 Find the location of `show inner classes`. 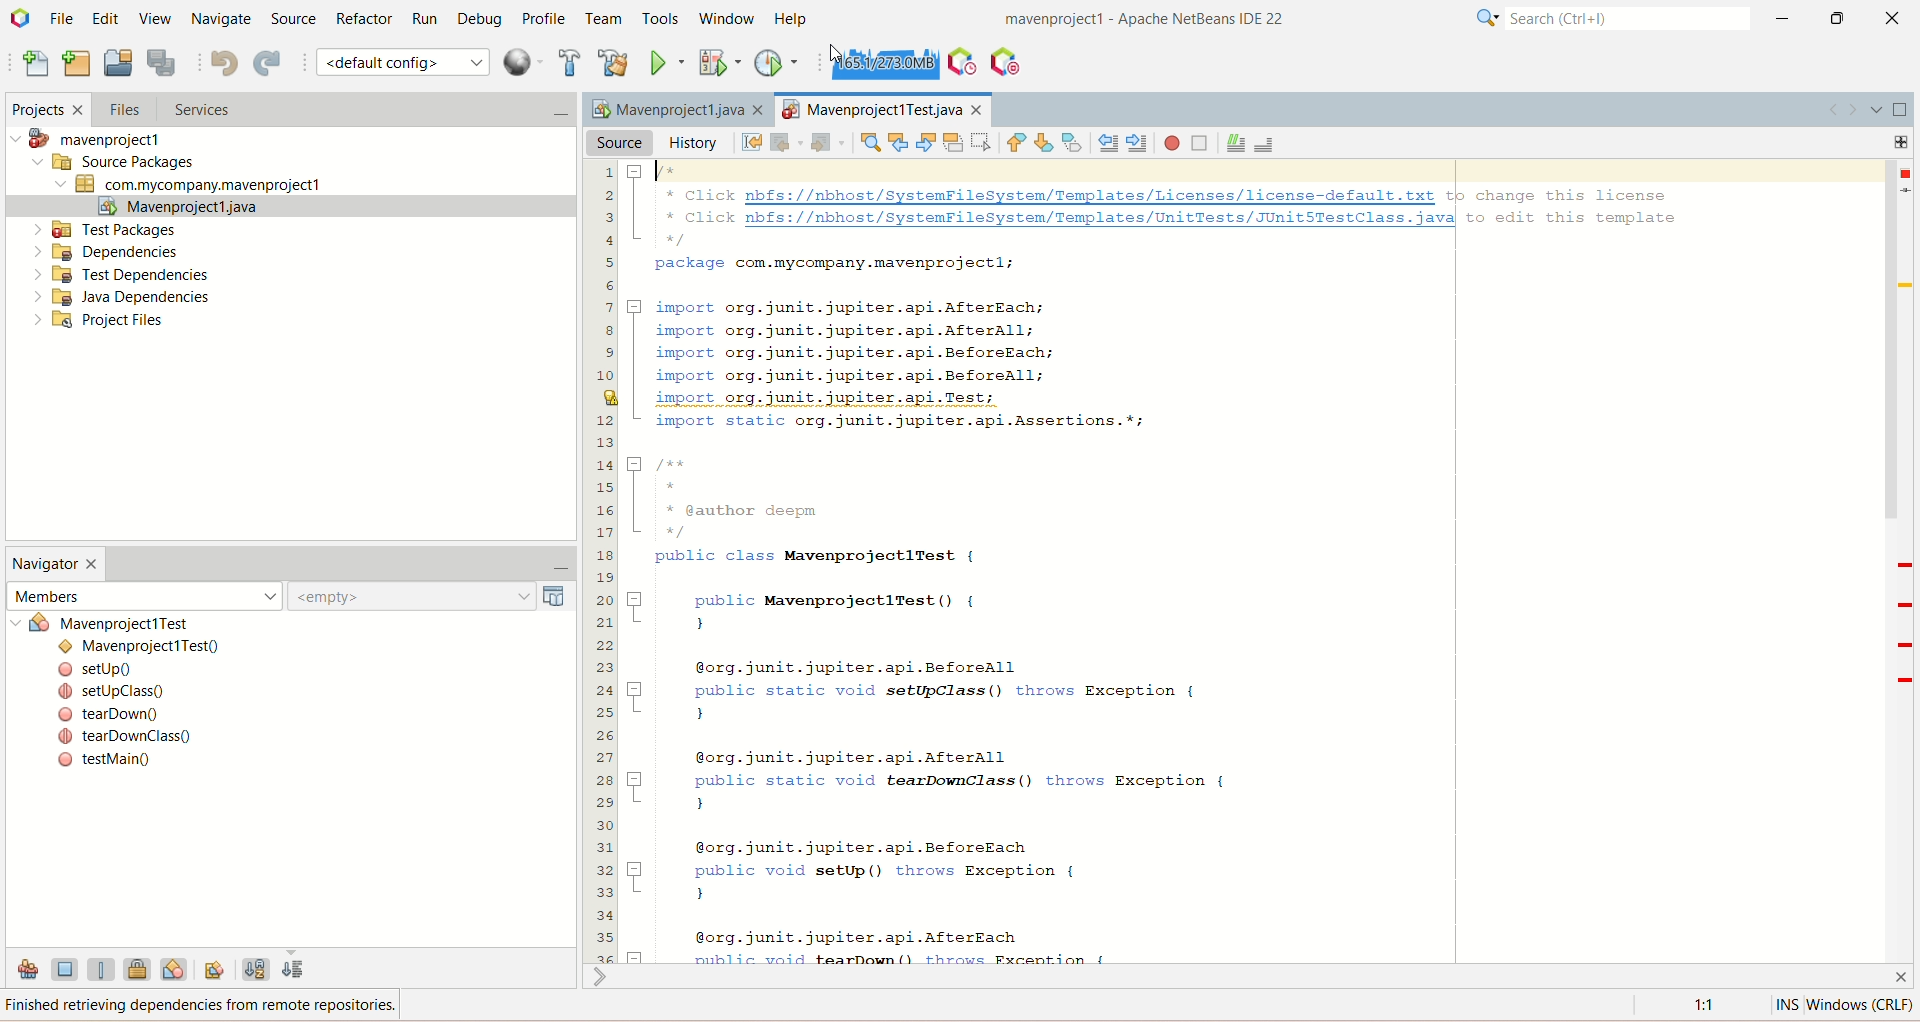

show inner classes is located at coordinates (175, 968).